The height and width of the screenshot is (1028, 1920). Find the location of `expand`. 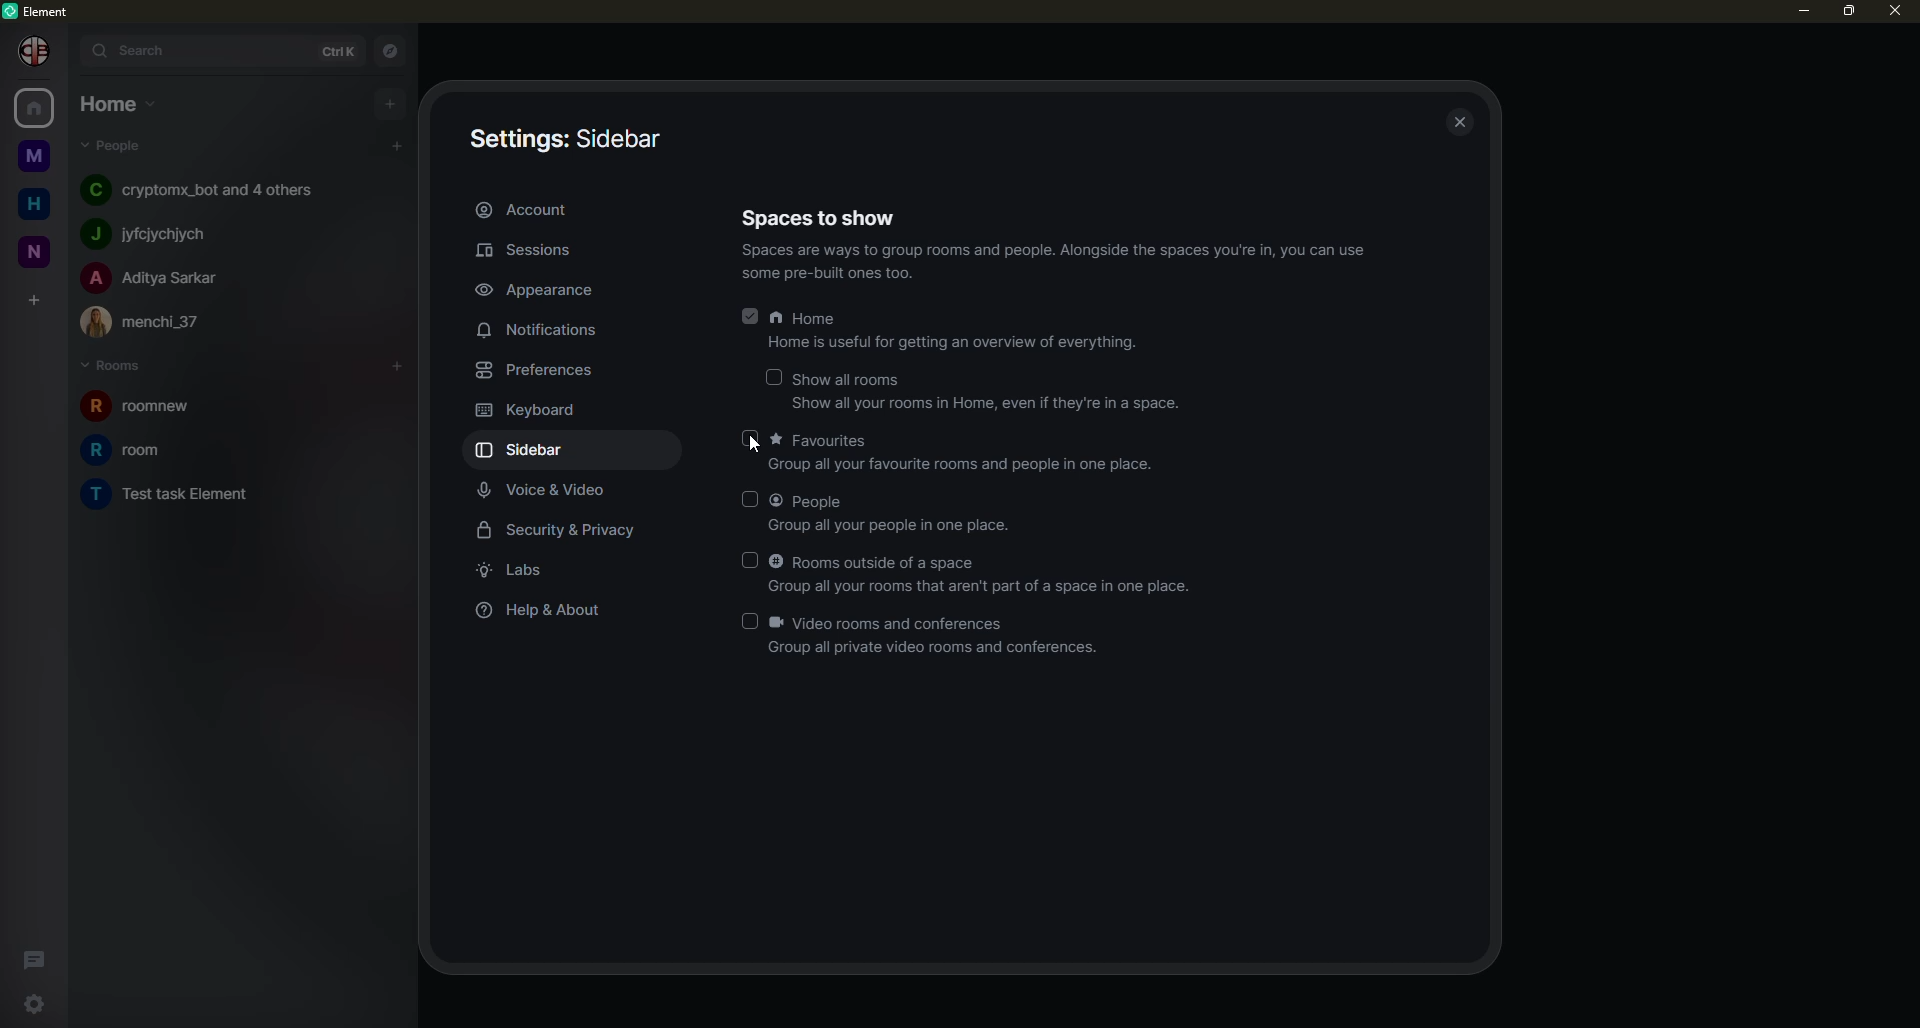

expand is located at coordinates (68, 48).